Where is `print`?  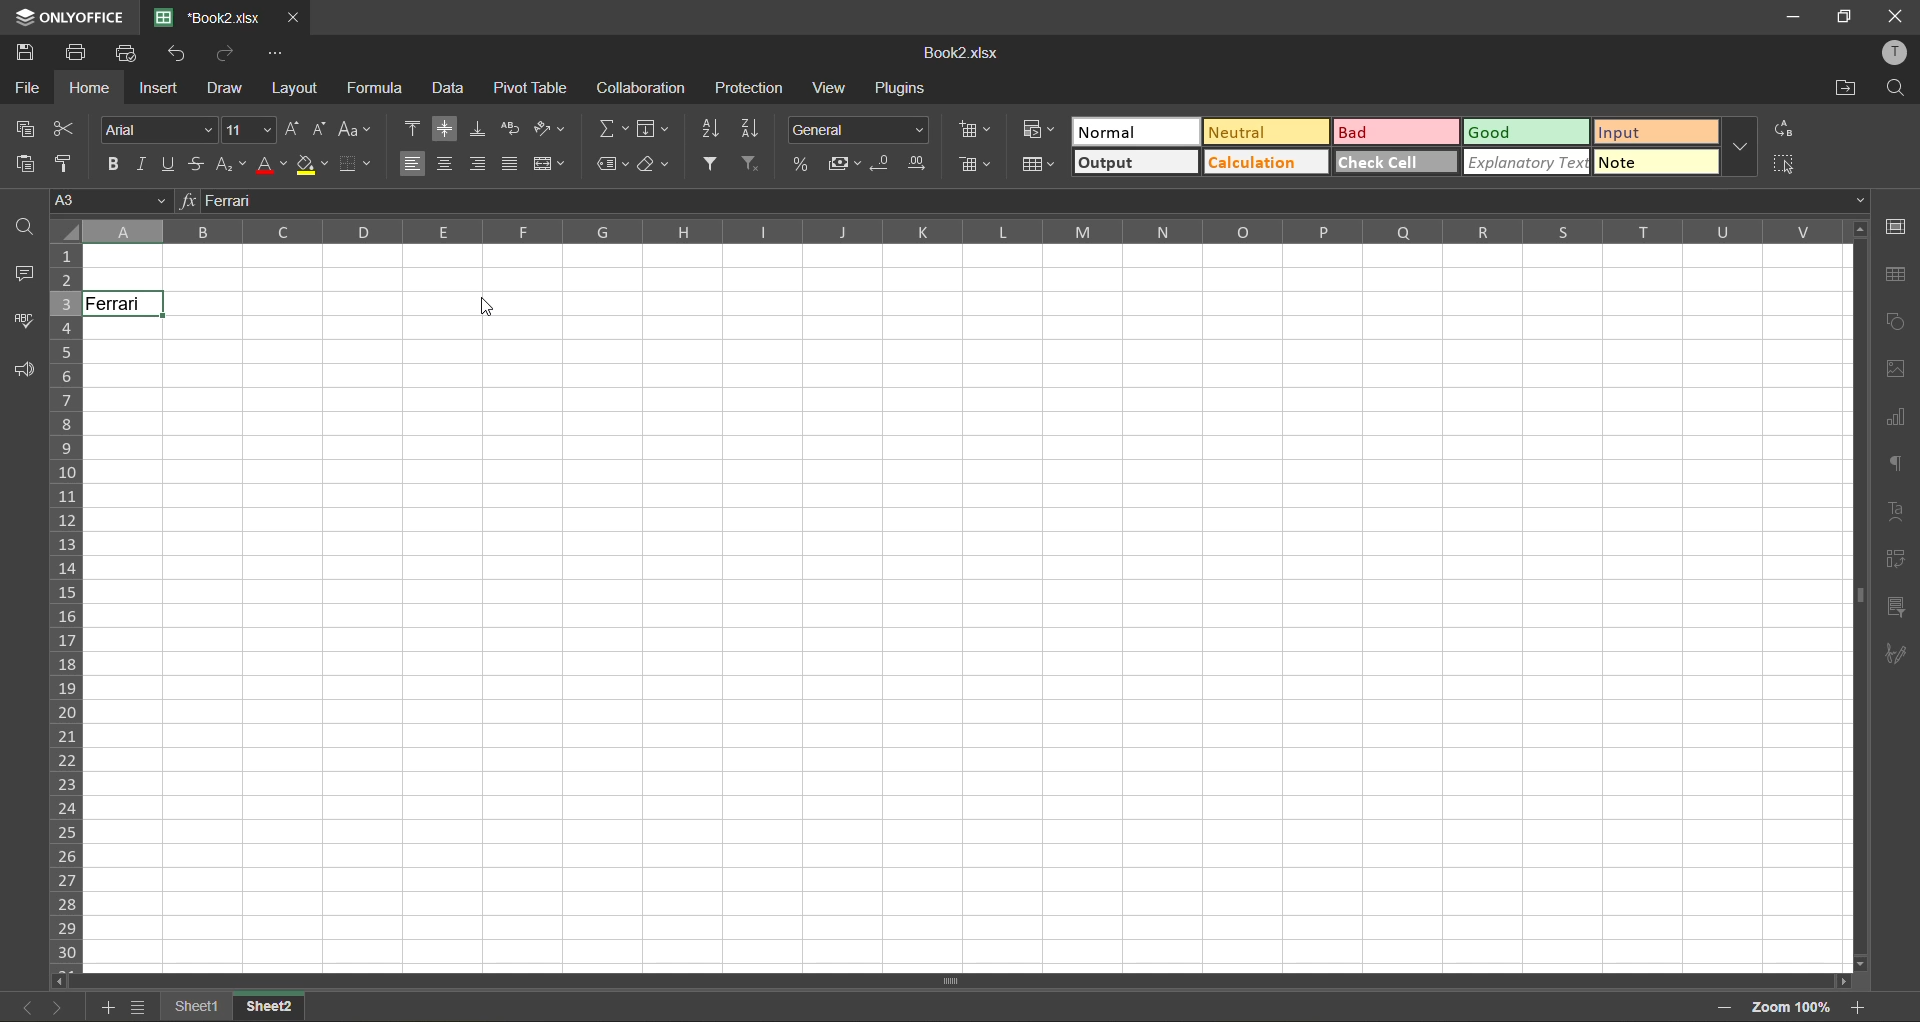
print is located at coordinates (81, 53).